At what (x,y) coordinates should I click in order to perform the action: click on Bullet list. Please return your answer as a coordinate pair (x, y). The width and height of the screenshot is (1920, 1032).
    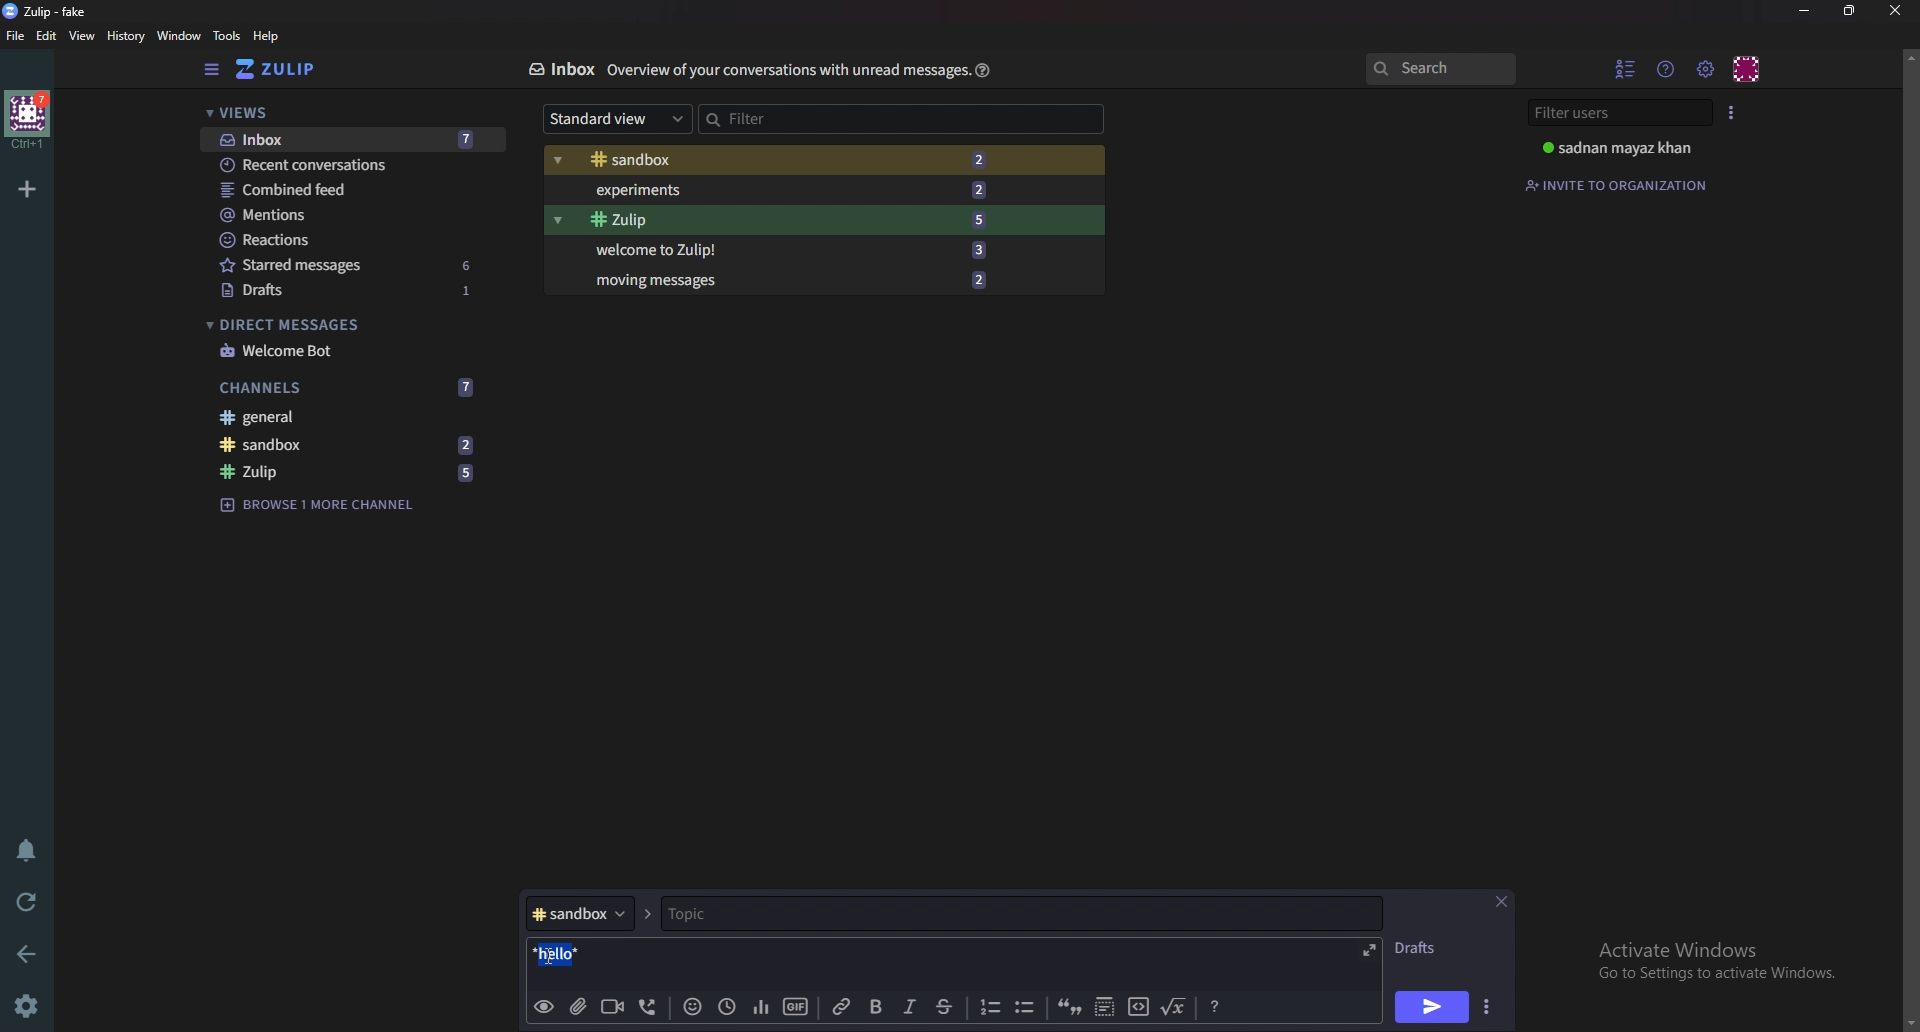
    Looking at the image, I should click on (1027, 1008).